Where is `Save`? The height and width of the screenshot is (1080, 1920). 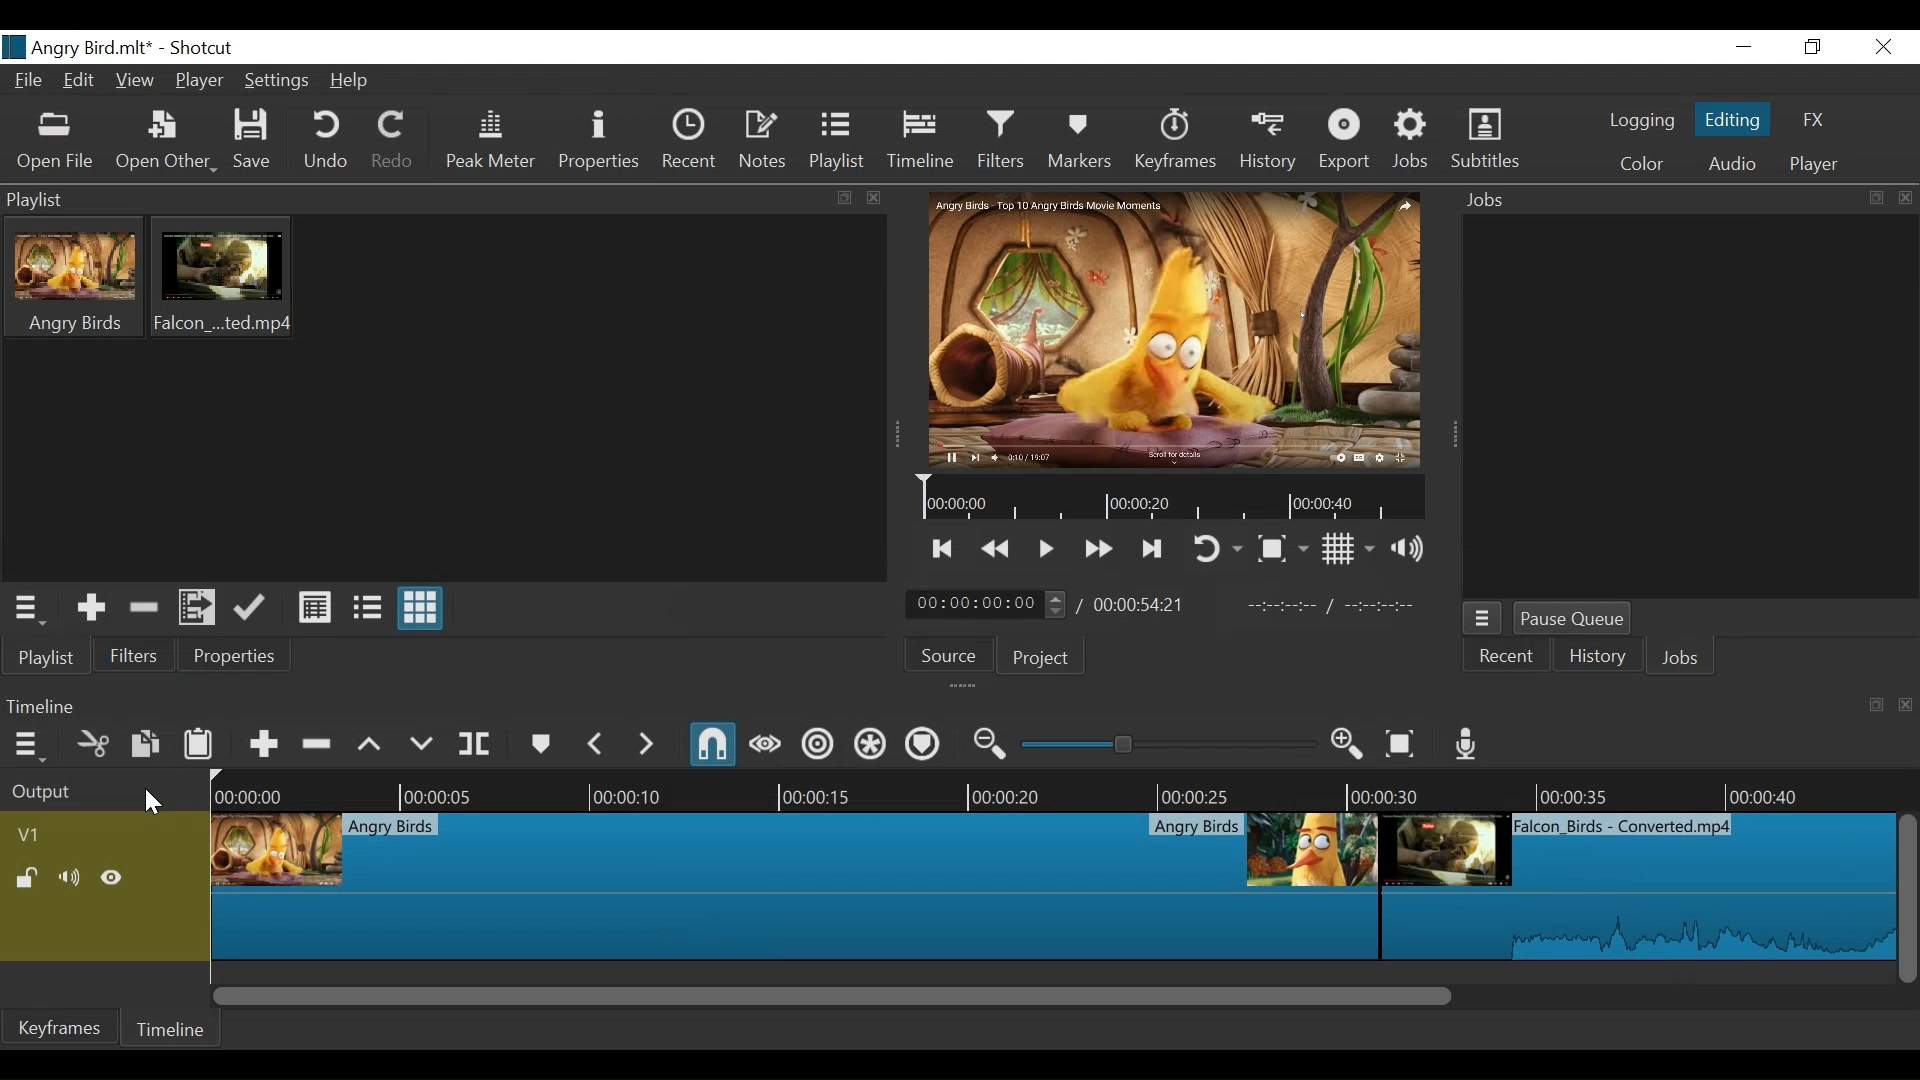
Save is located at coordinates (255, 142).